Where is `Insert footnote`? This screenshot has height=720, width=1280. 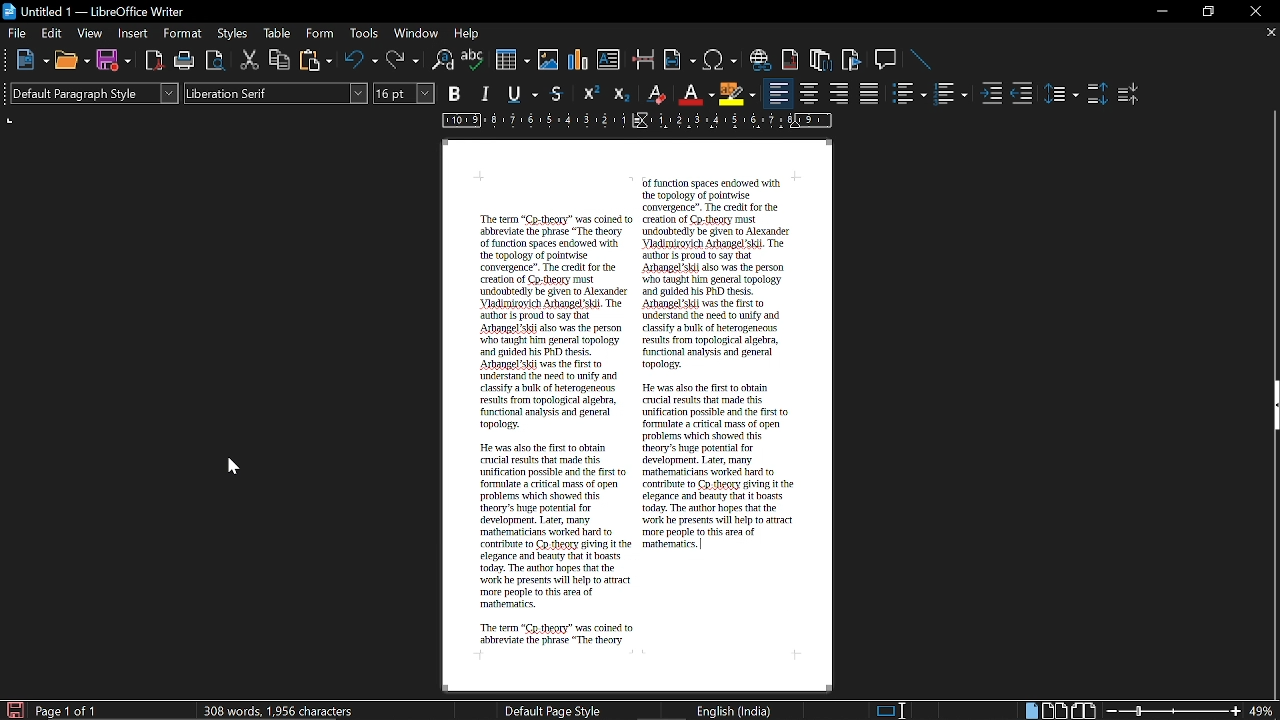 Insert footnote is located at coordinates (822, 61).